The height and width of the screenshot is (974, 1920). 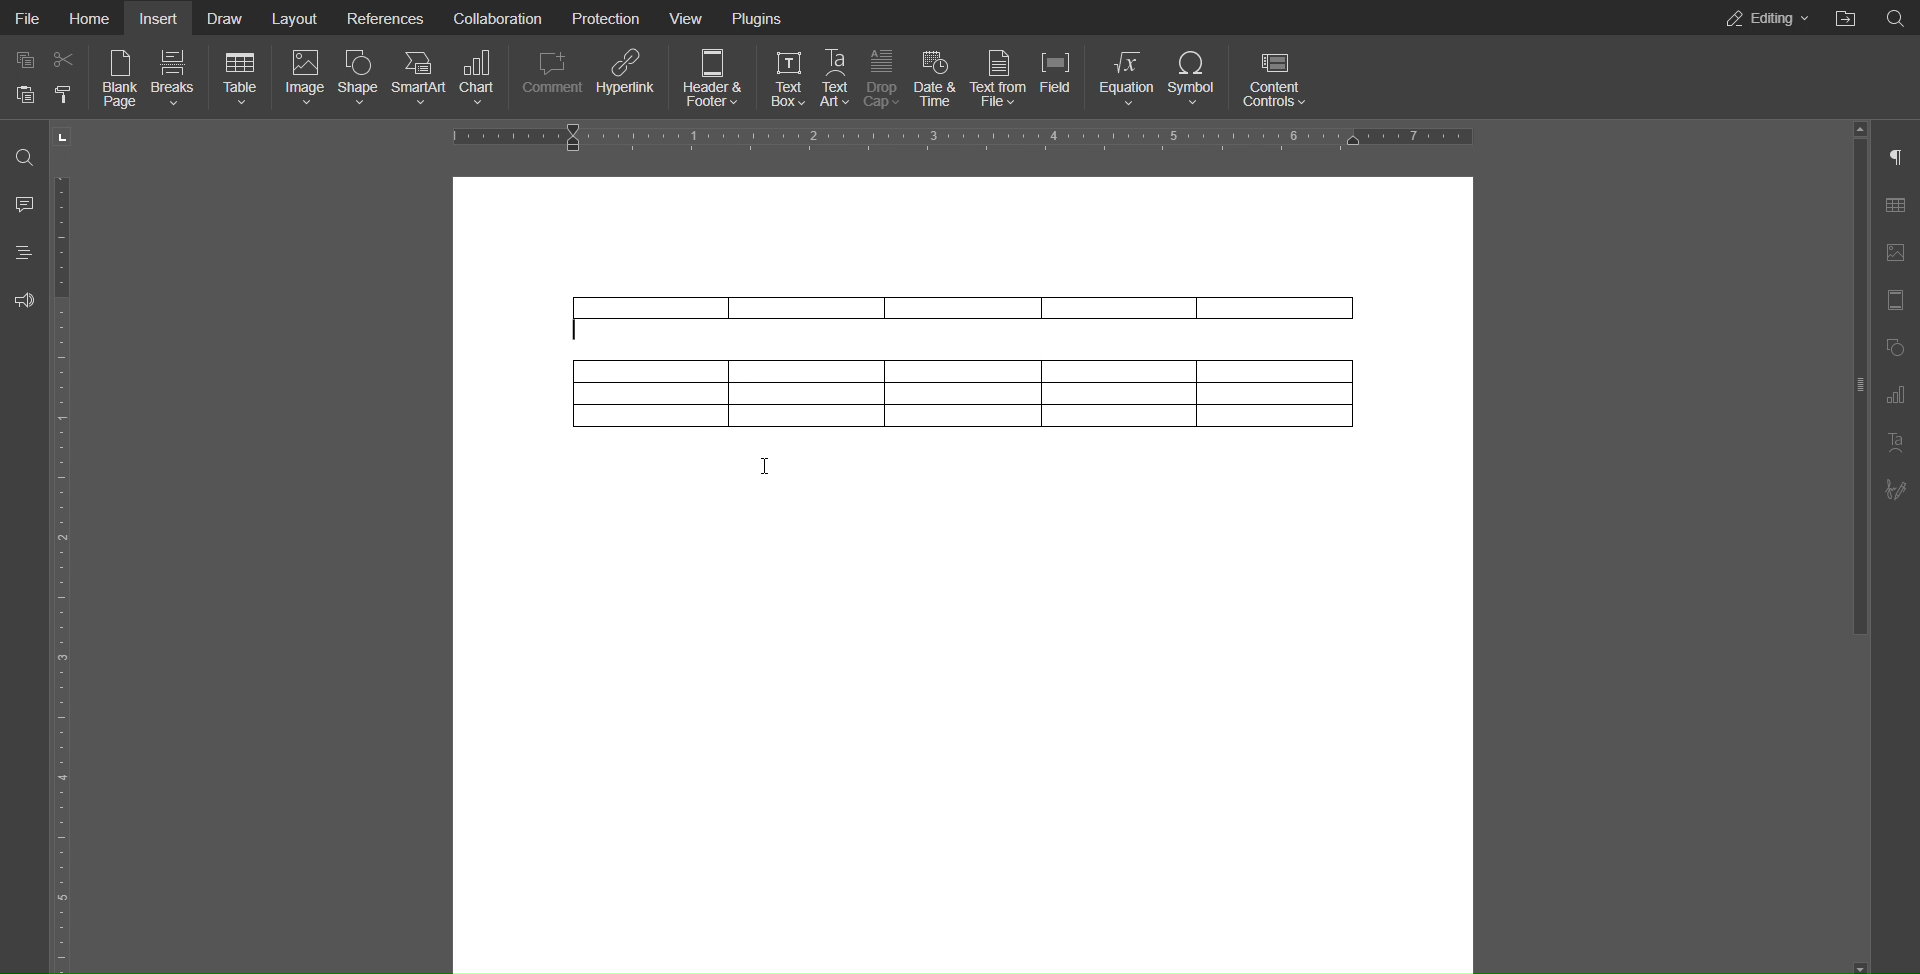 What do you see at coordinates (17, 248) in the screenshot?
I see `Headings` at bounding box center [17, 248].